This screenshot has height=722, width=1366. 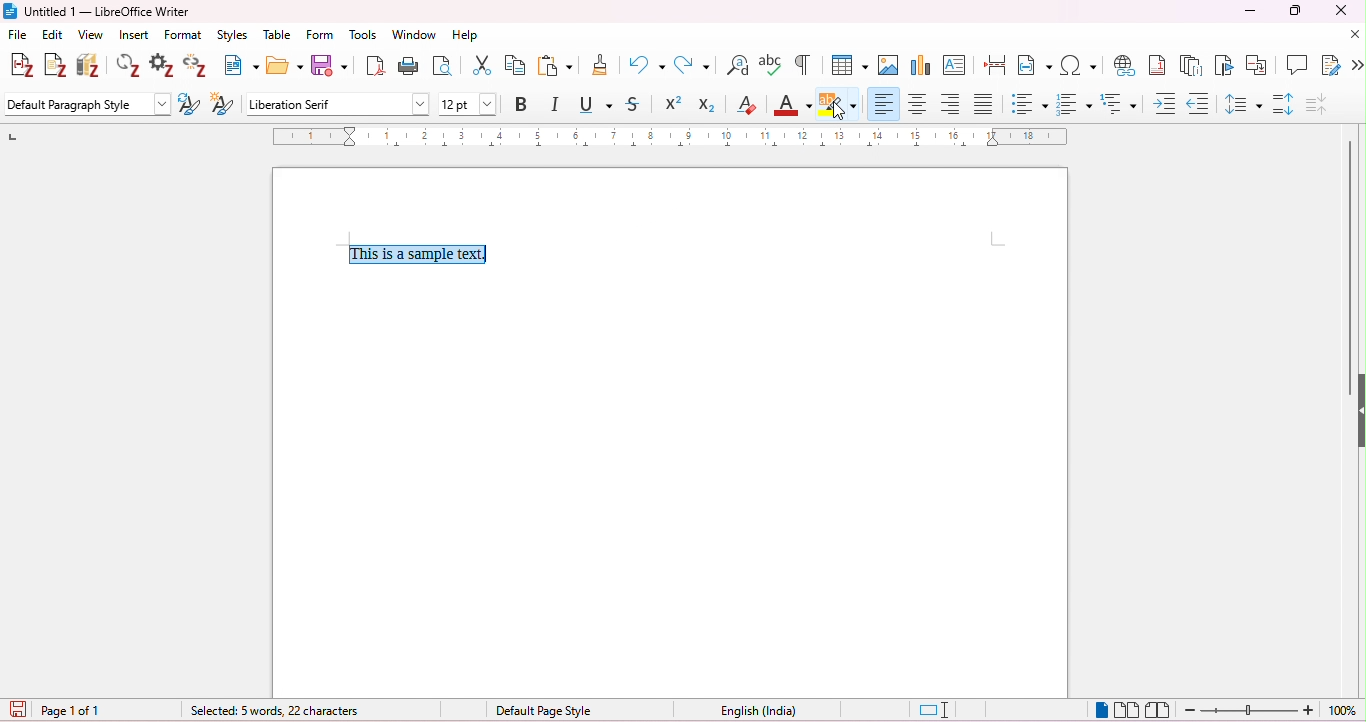 What do you see at coordinates (164, 66) in the screenshot?
I see `set document preferences` at bounding box center [164, 66].